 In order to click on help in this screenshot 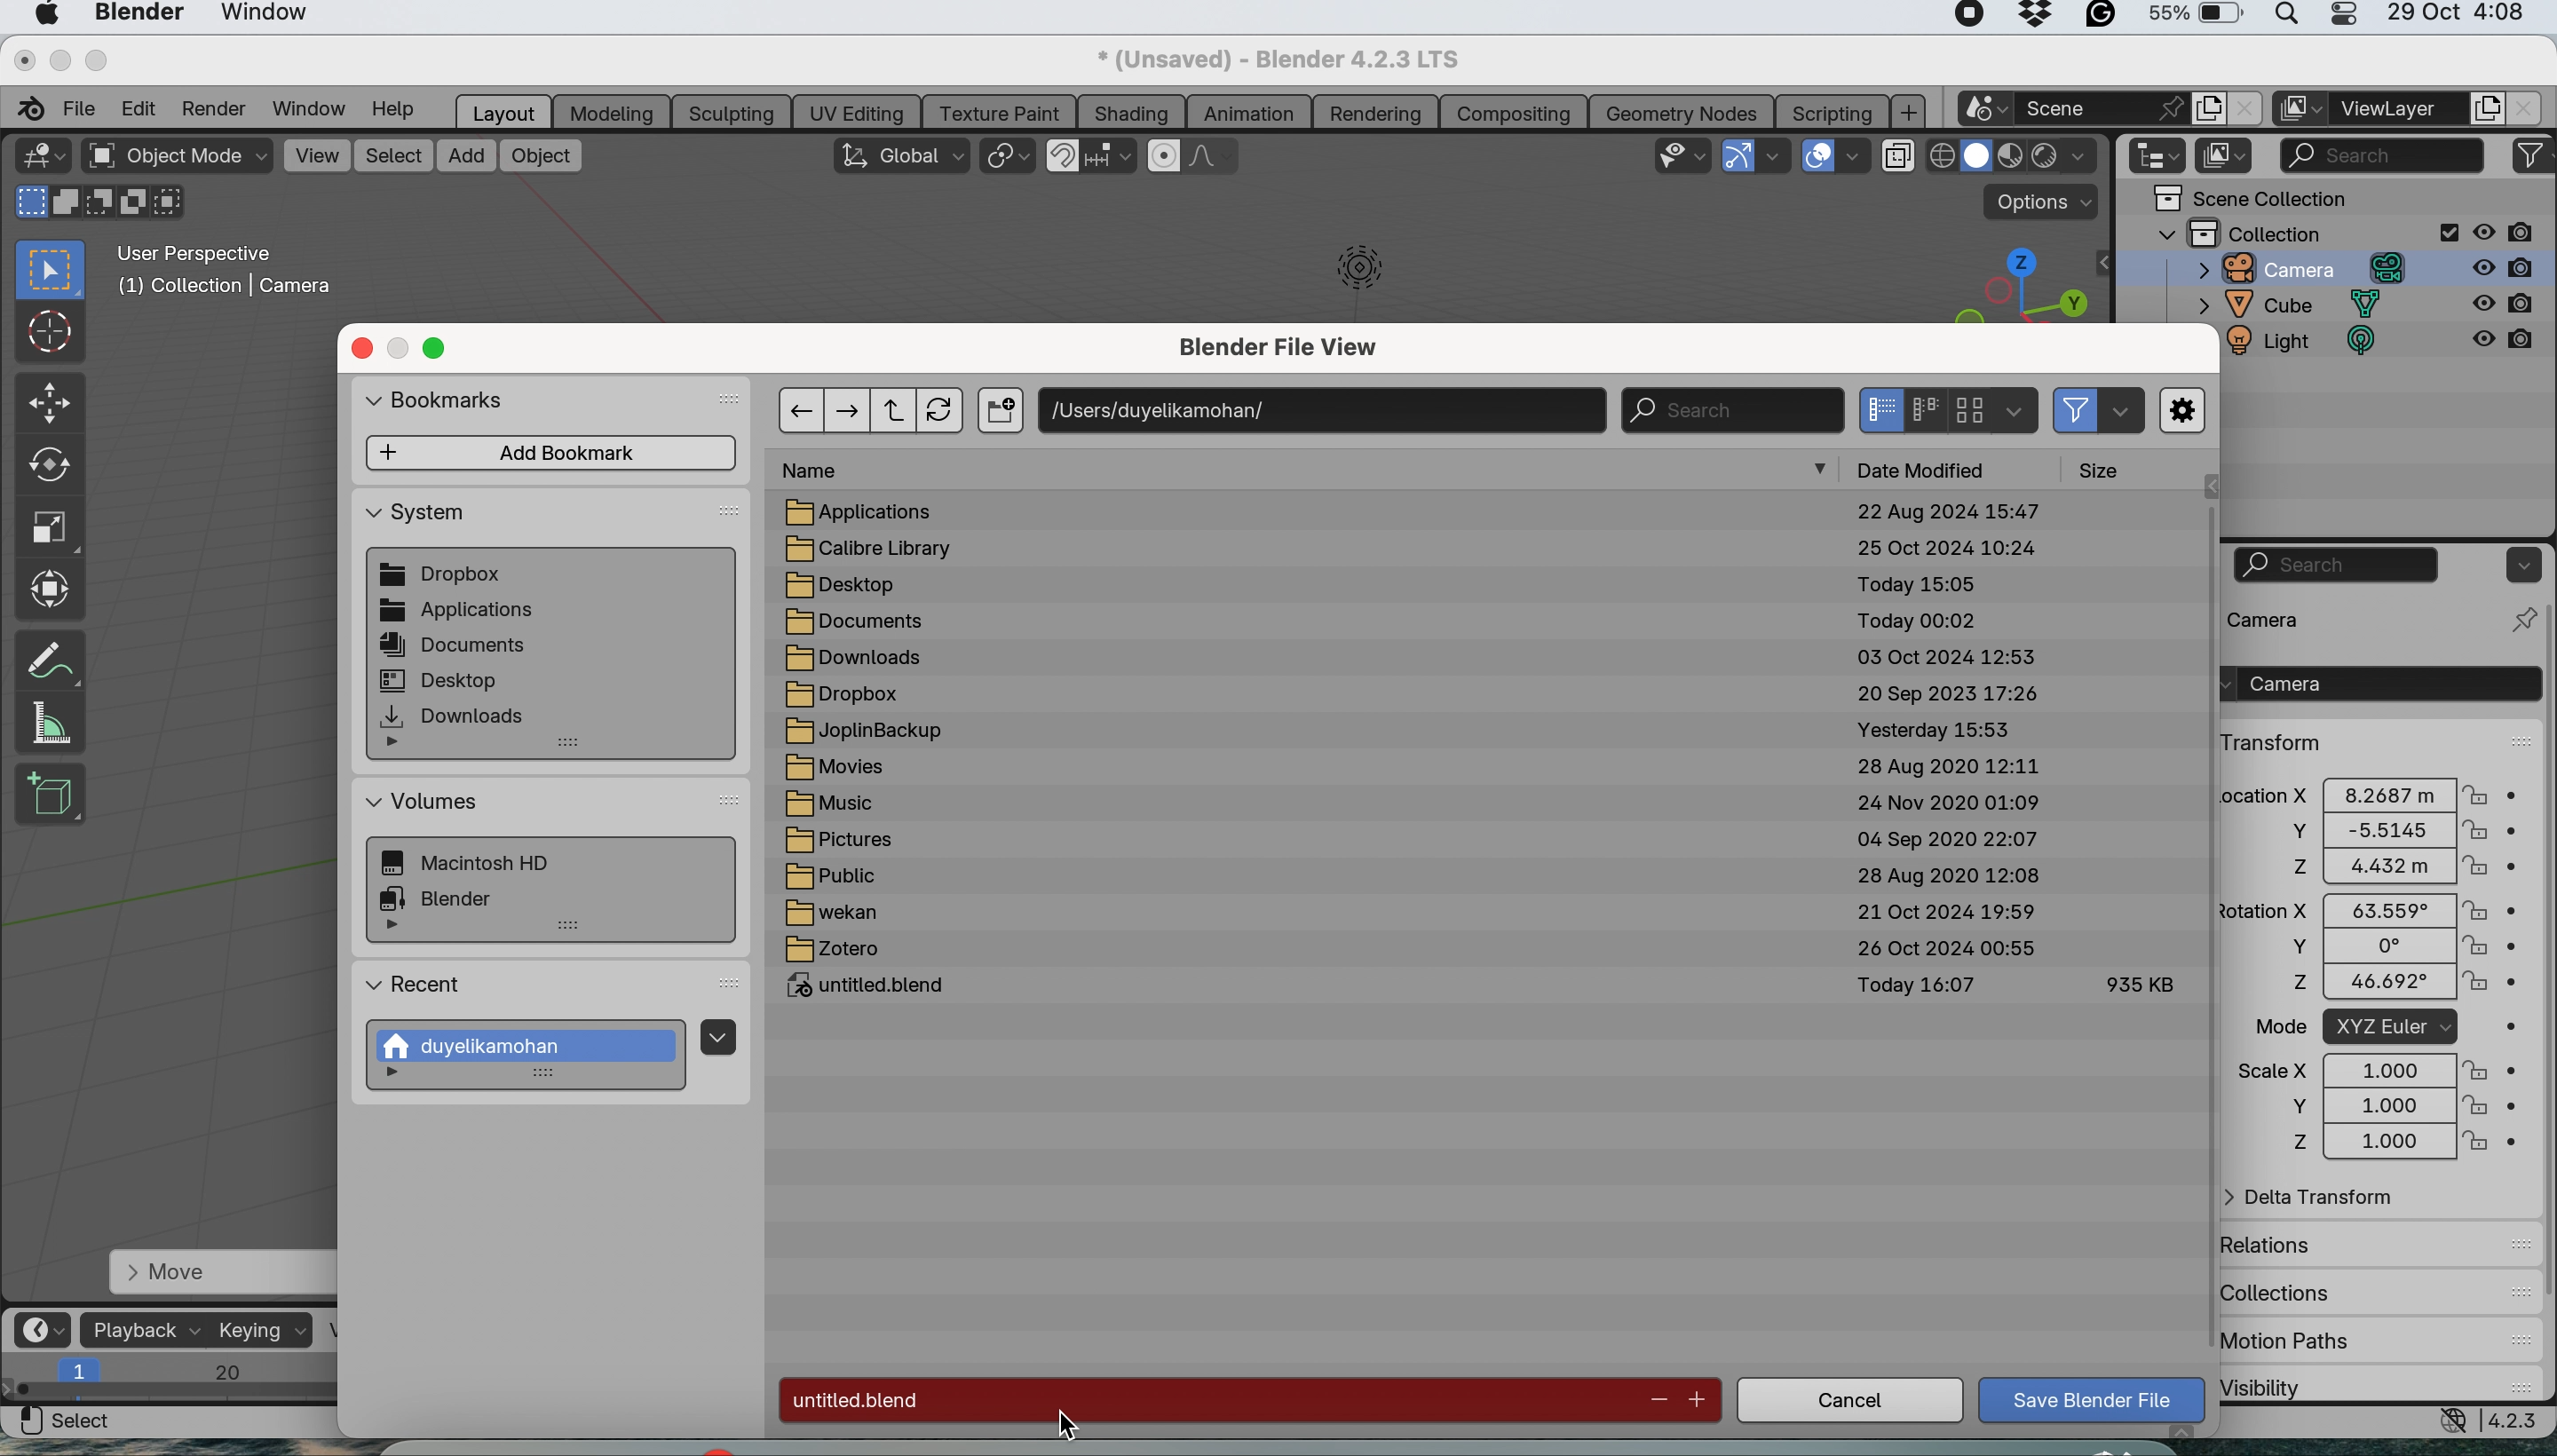, I will do `click(402, 109)`.